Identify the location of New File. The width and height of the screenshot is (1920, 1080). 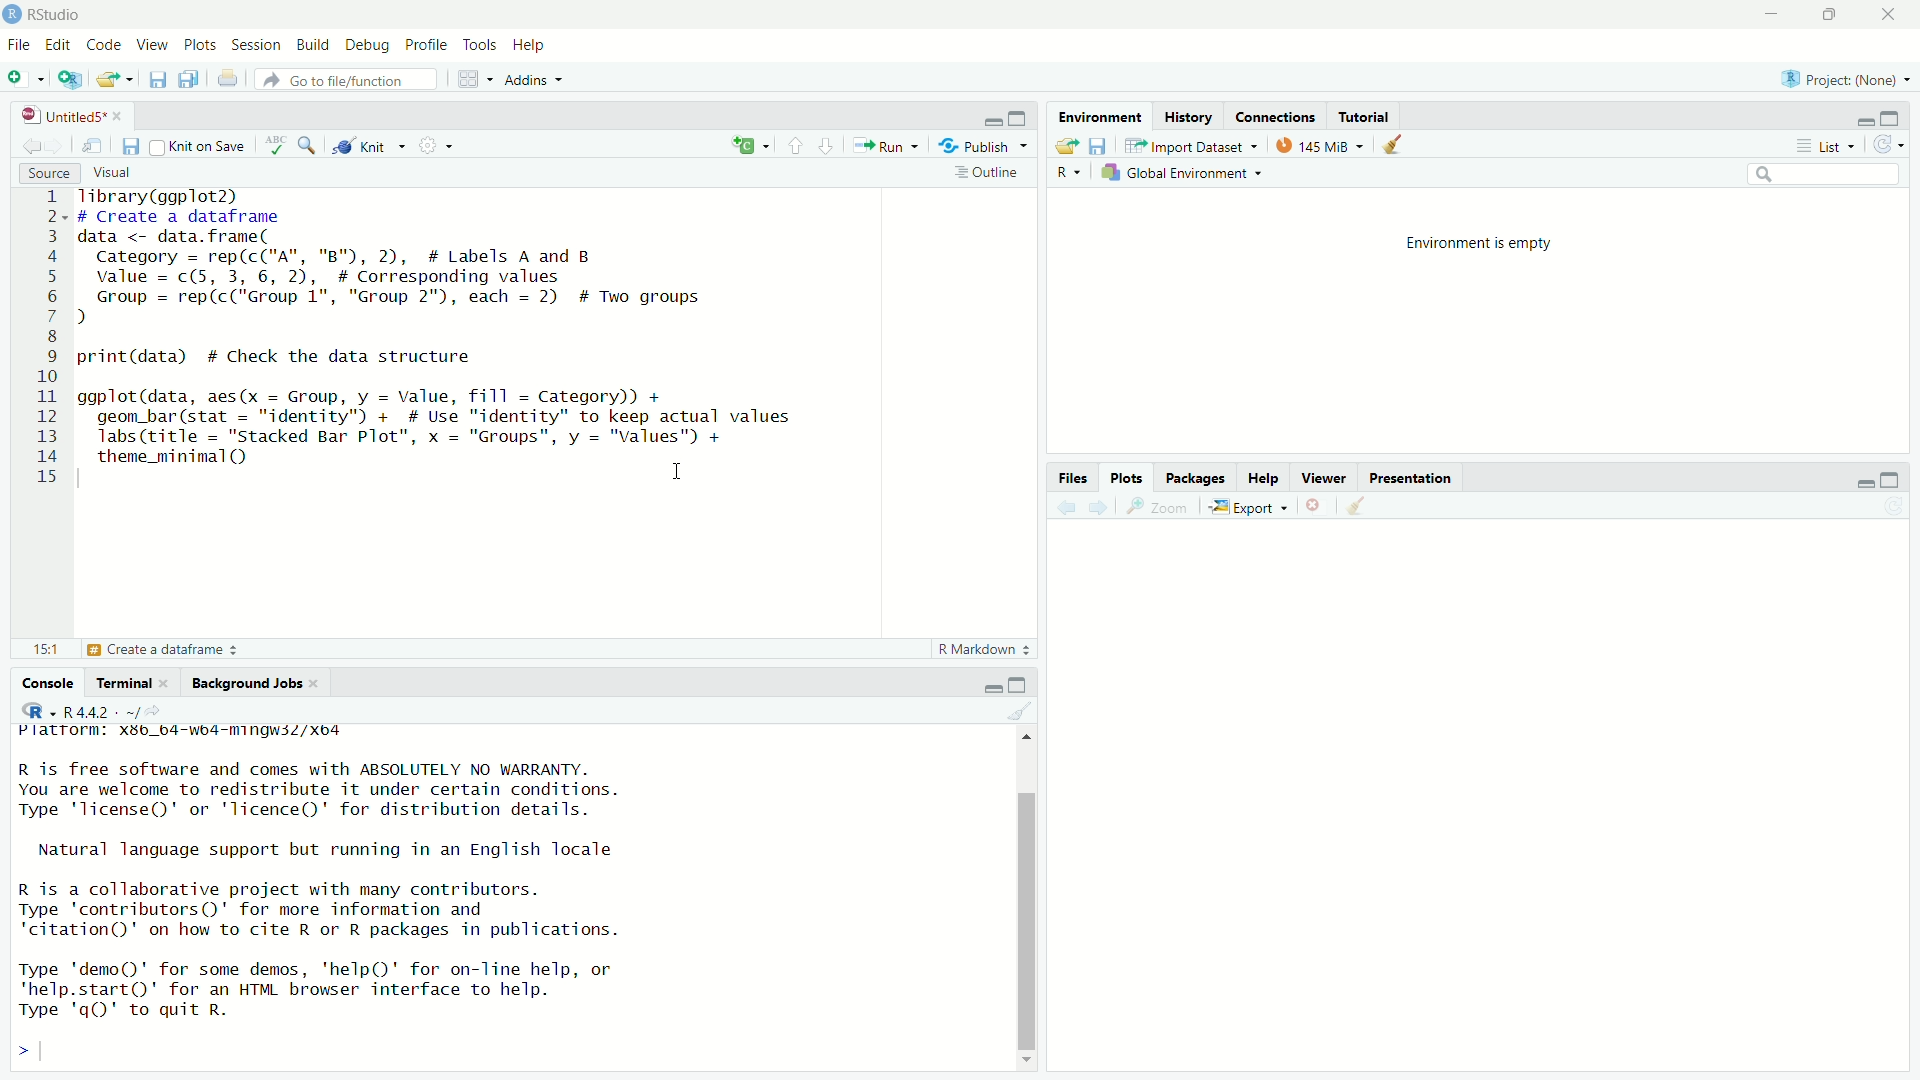
(28, 79).